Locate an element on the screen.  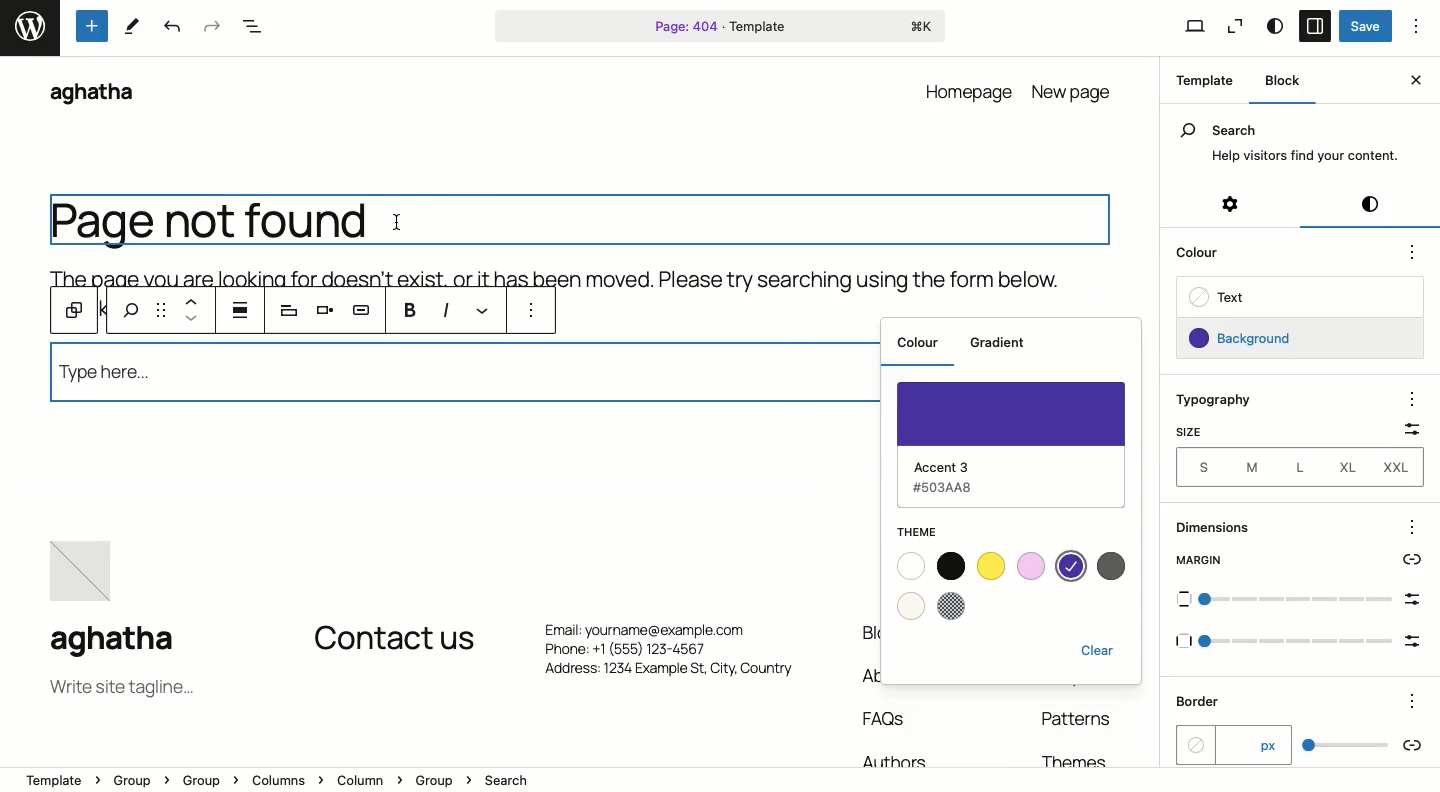
Scale is located at coordinates (1303, 602).